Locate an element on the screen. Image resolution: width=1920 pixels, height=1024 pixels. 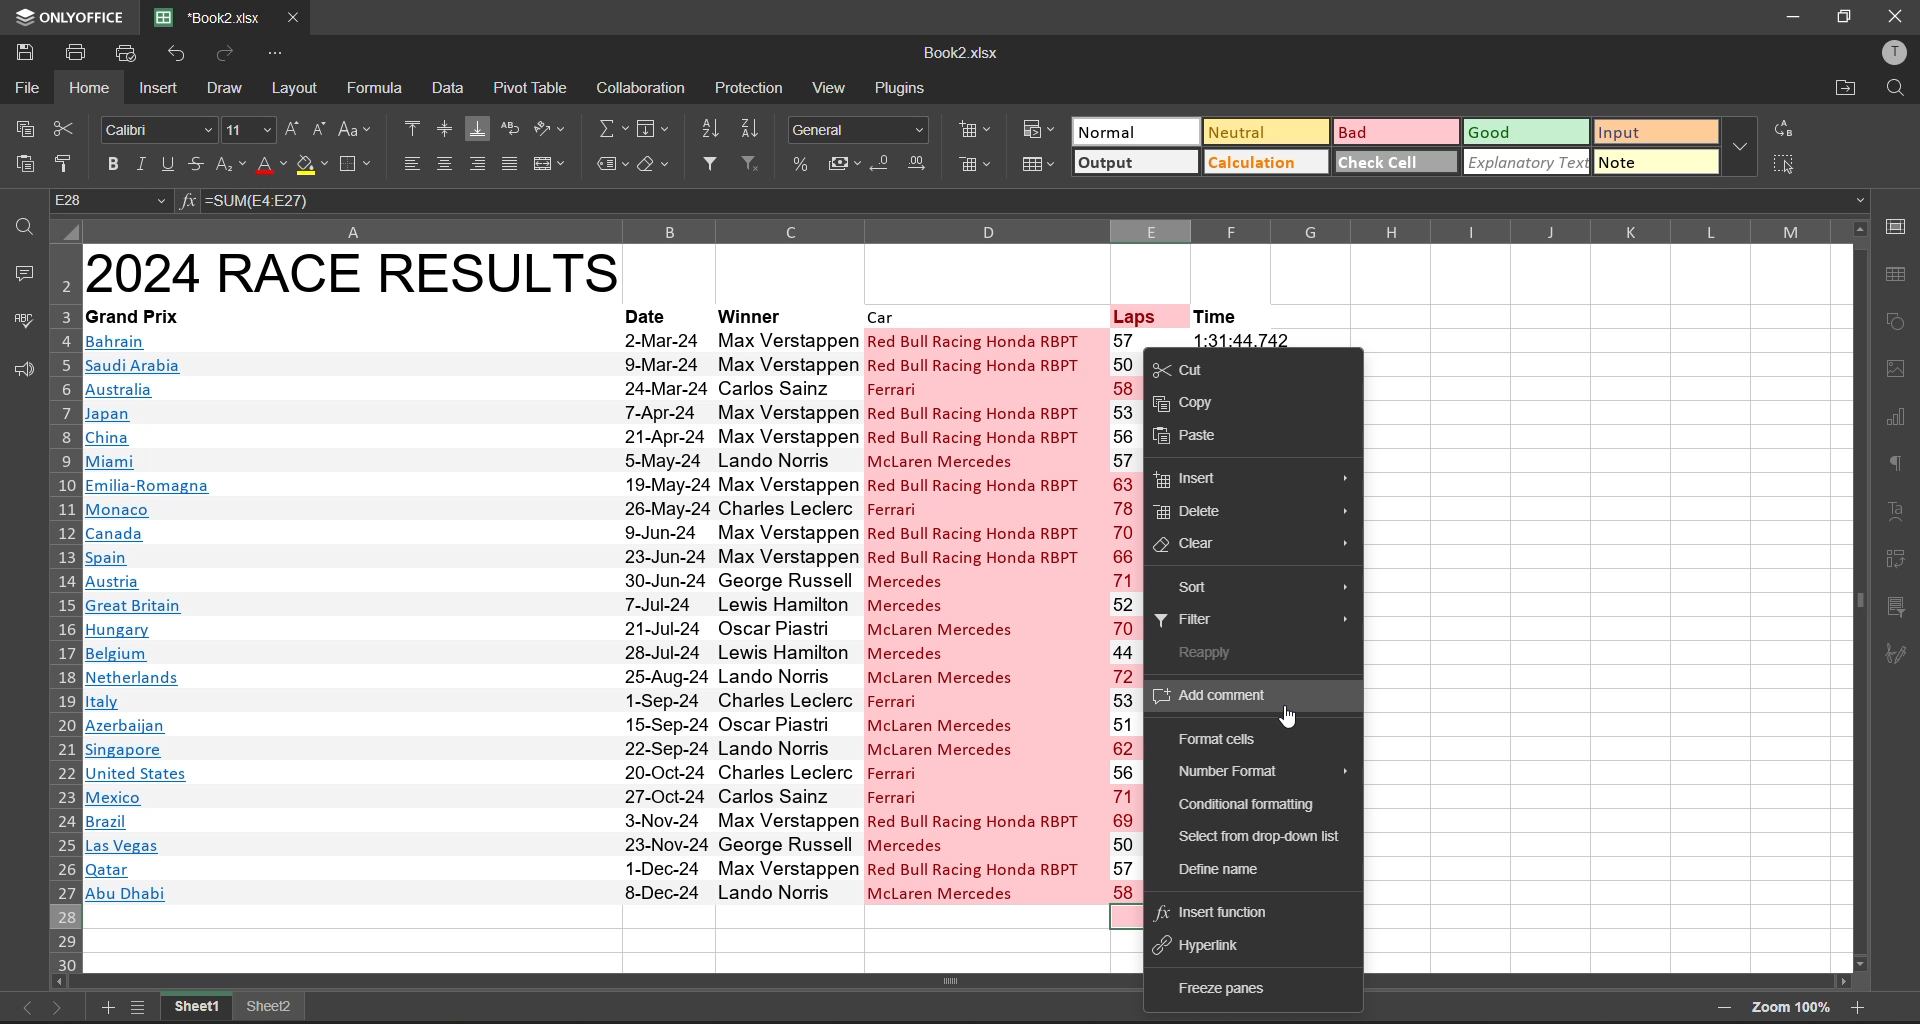
pivot table is located at coordinates (536, 89).